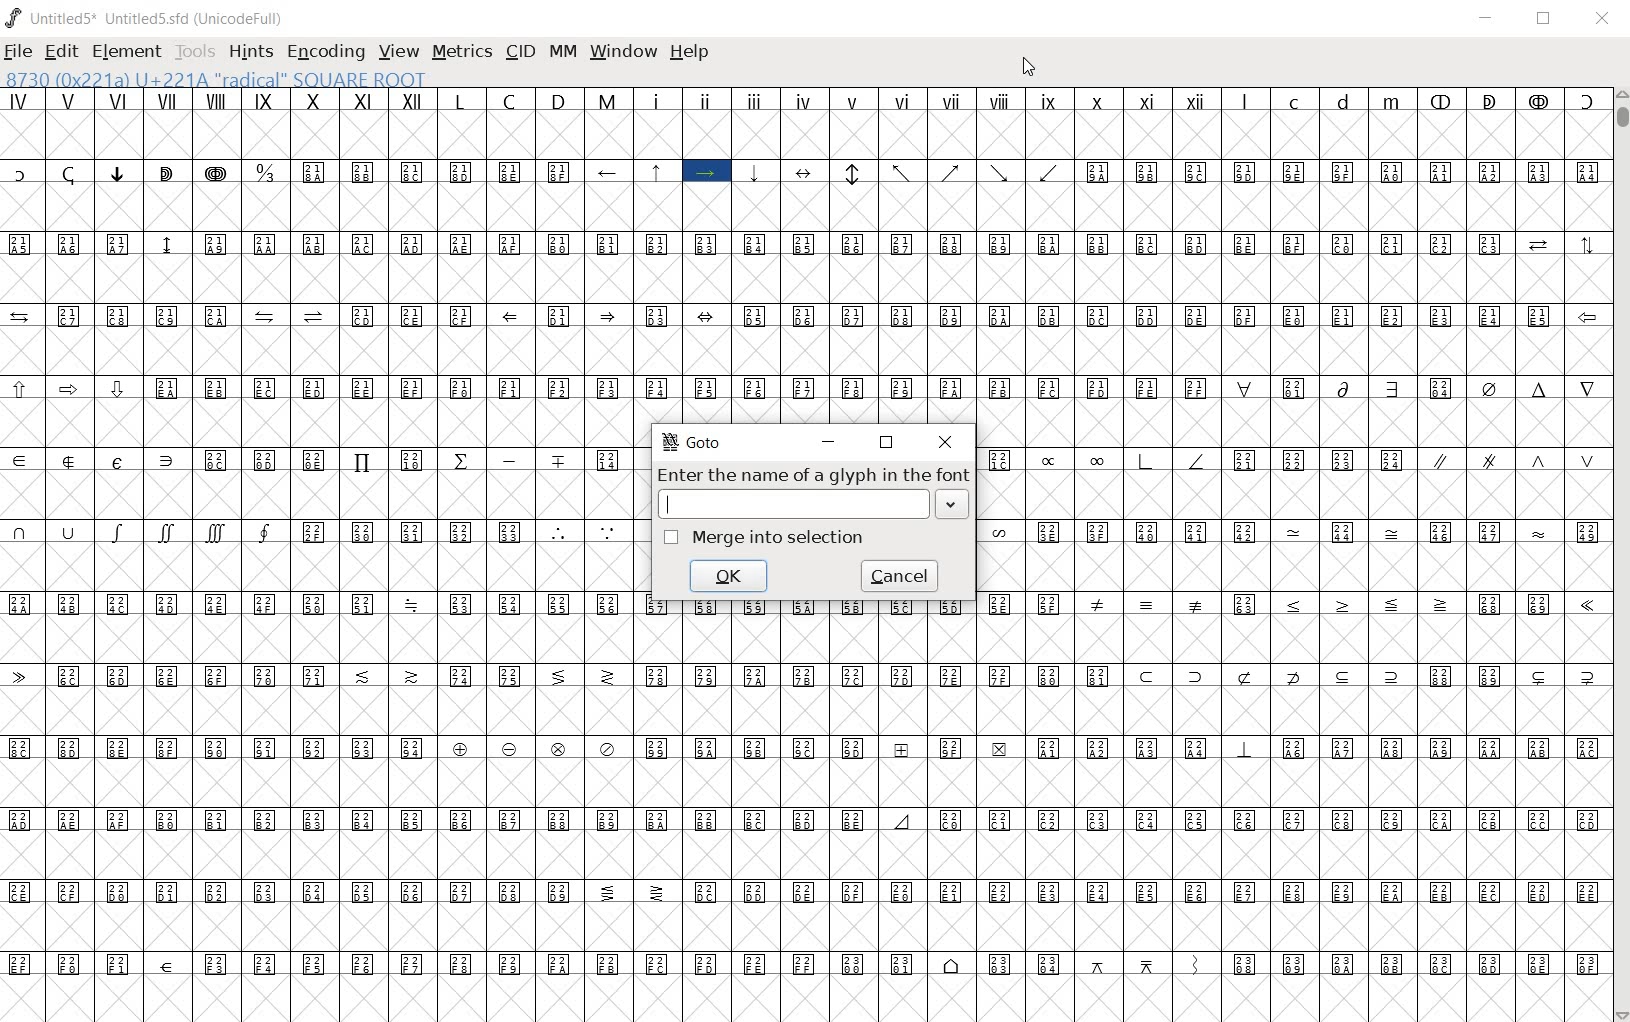  Describe the element at coordinates (812, 476) in the screenshot. I see `Enter the name of a glyph in the font` at that location.